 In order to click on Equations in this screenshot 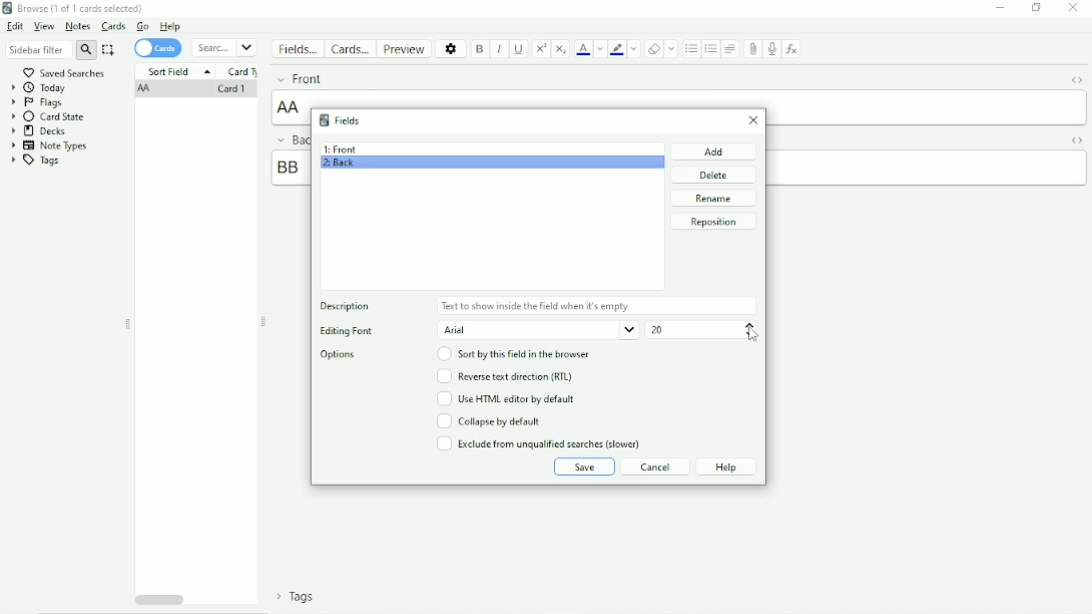, I will do `click(791, 48)`.